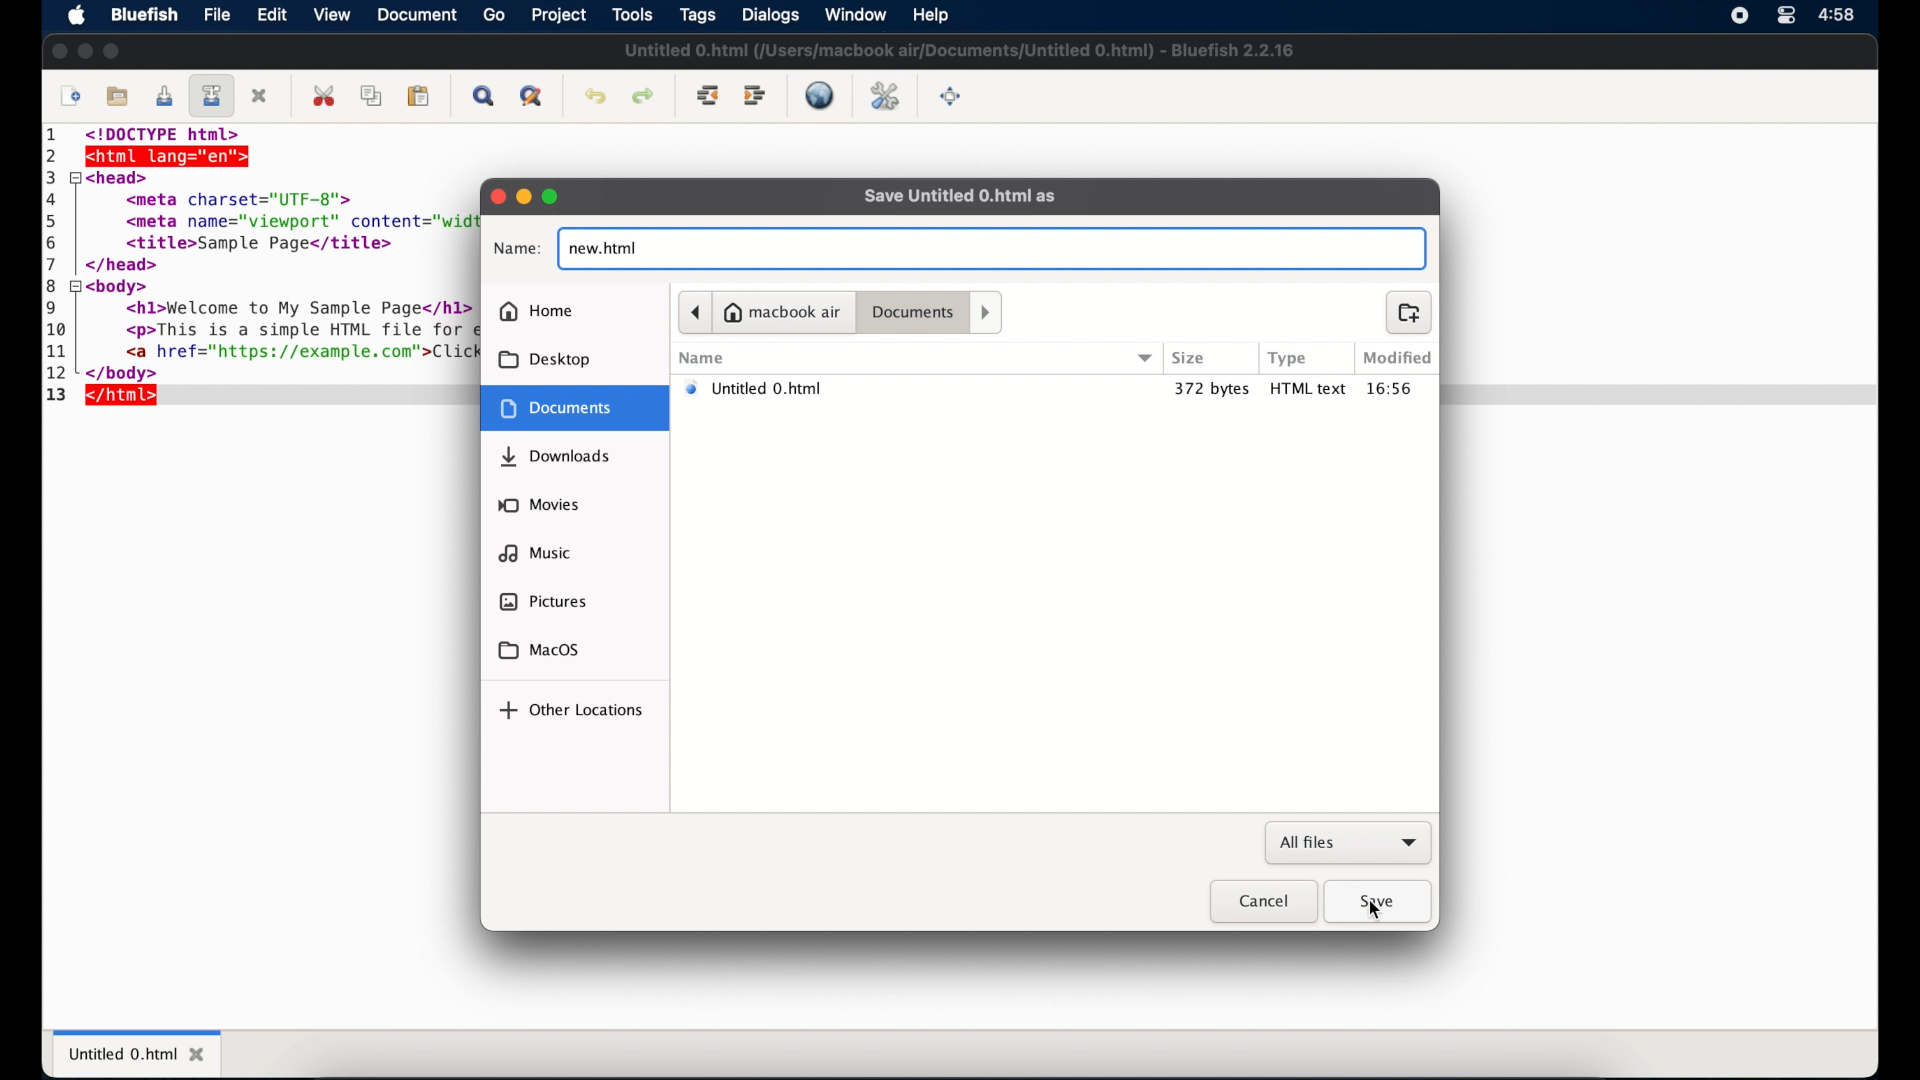 The height and width of the screenshot is (1080, 1920). I want to click on modified, so click(1394, 358).